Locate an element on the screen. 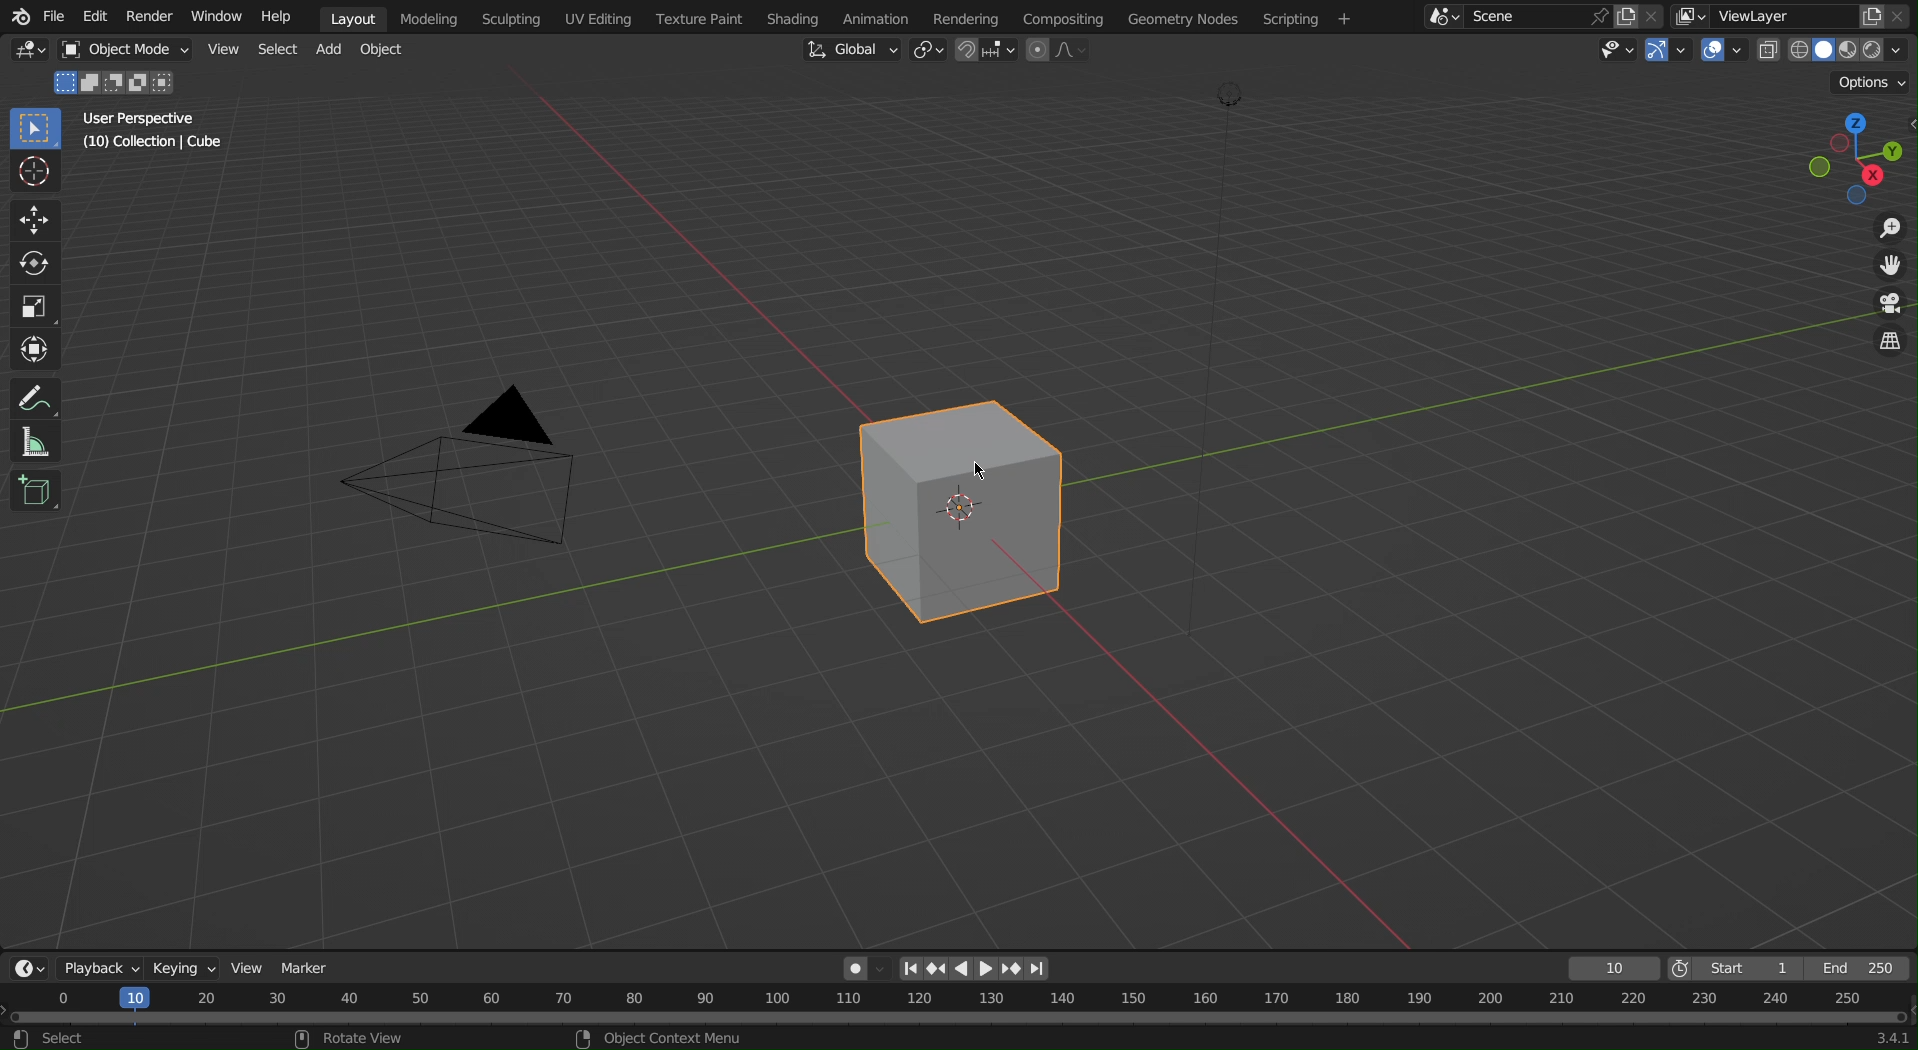 This screenshot has width=1918, height=1050. End is located at coordinates (1862, 969).